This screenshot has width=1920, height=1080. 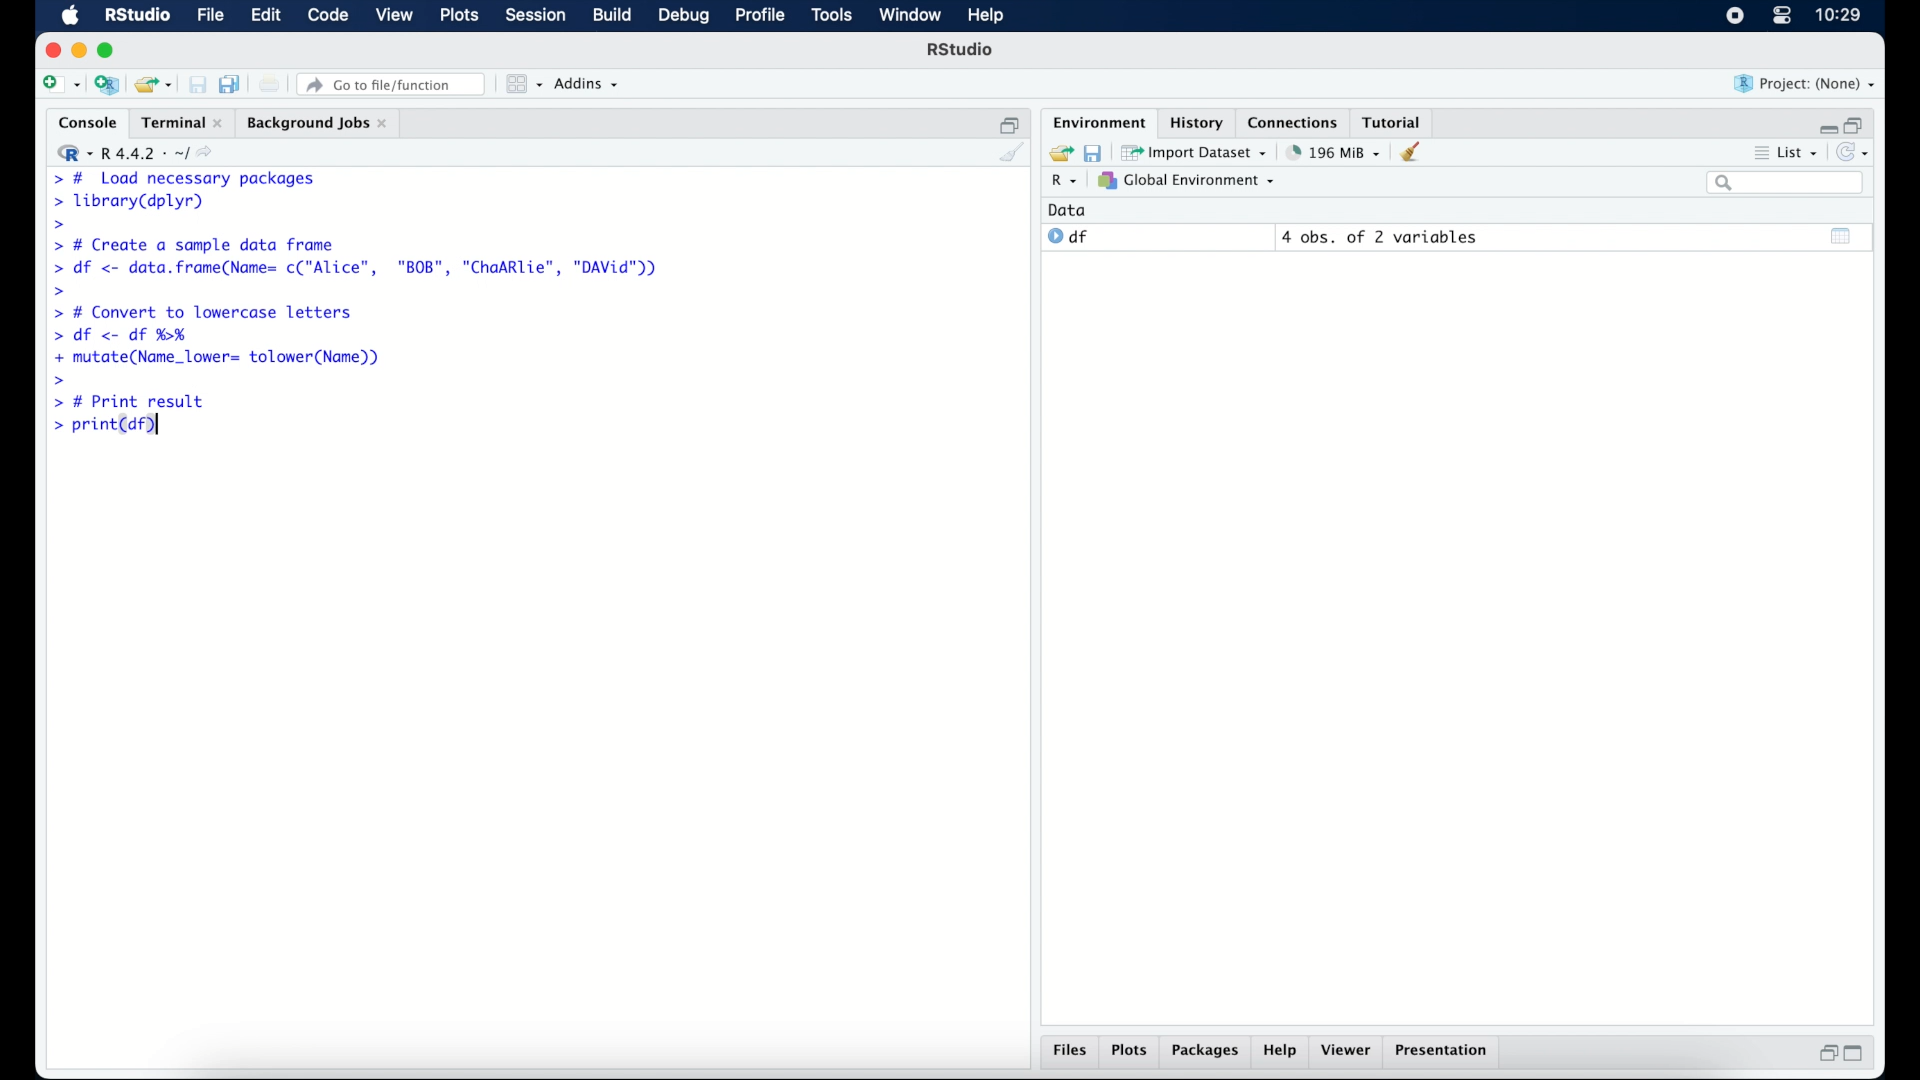 I want to click on global environment, so click(x=1187, y=181).